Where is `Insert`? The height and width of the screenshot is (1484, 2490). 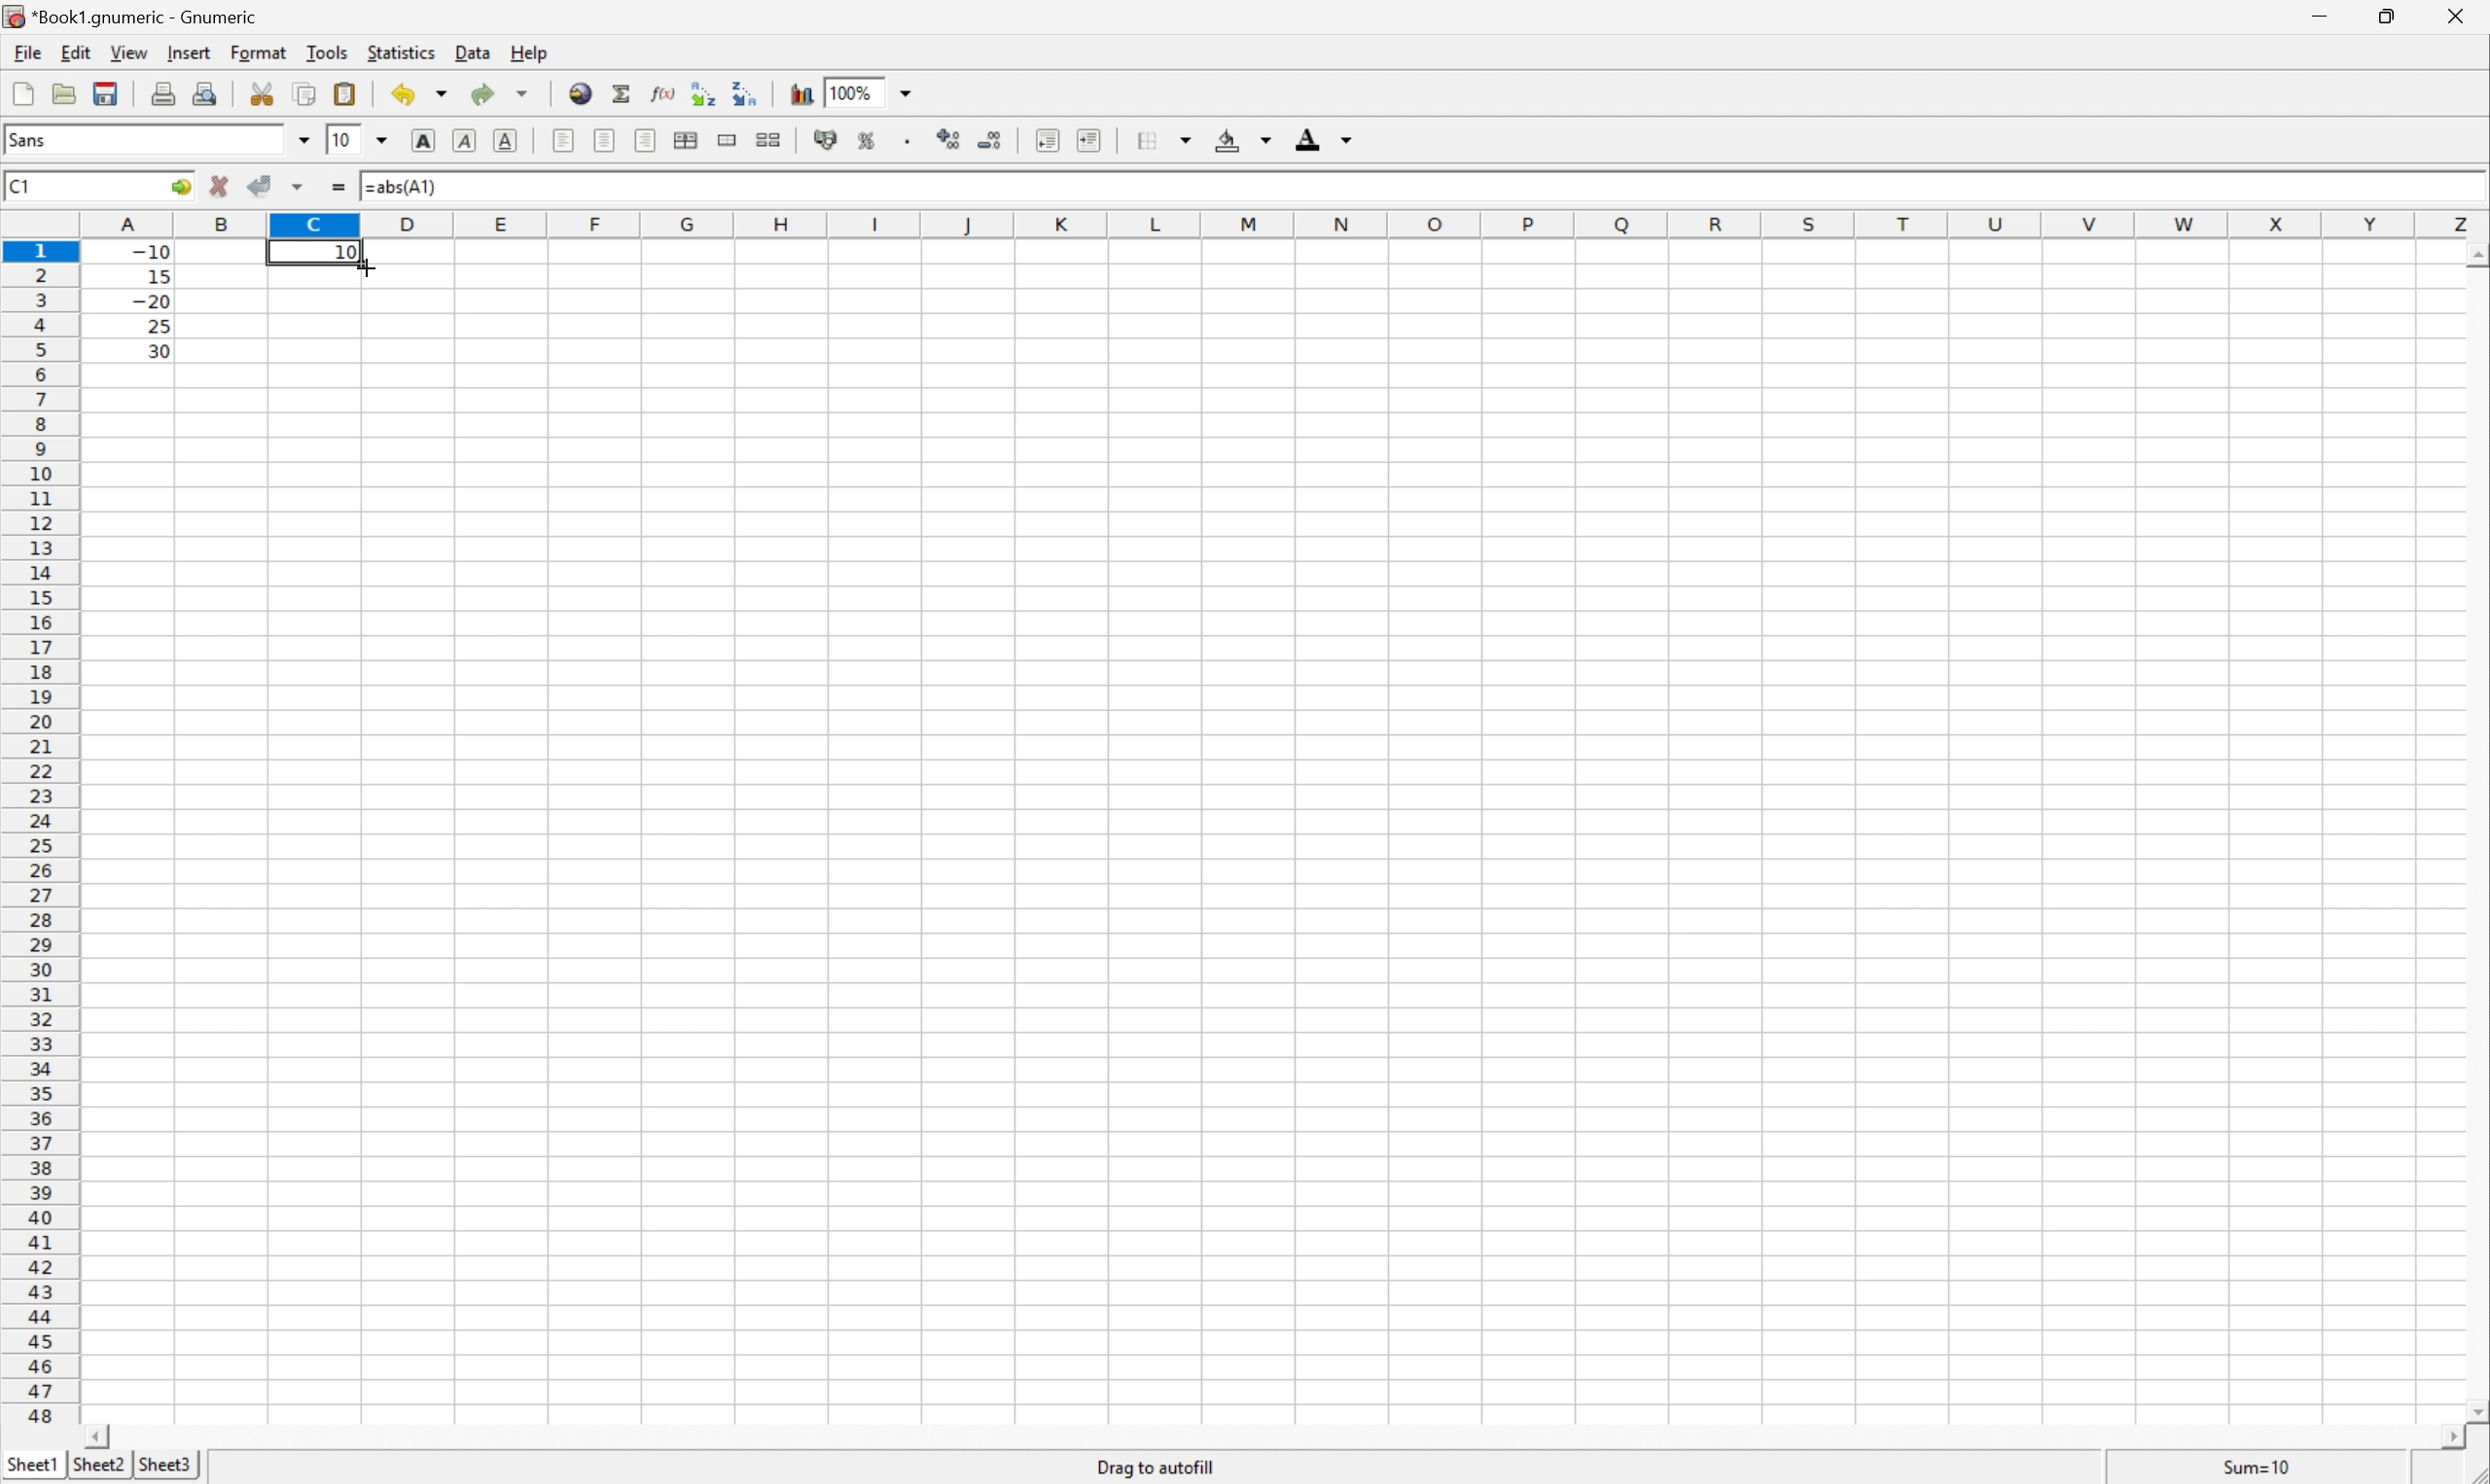
Insert is located at coordinates (190, 53).